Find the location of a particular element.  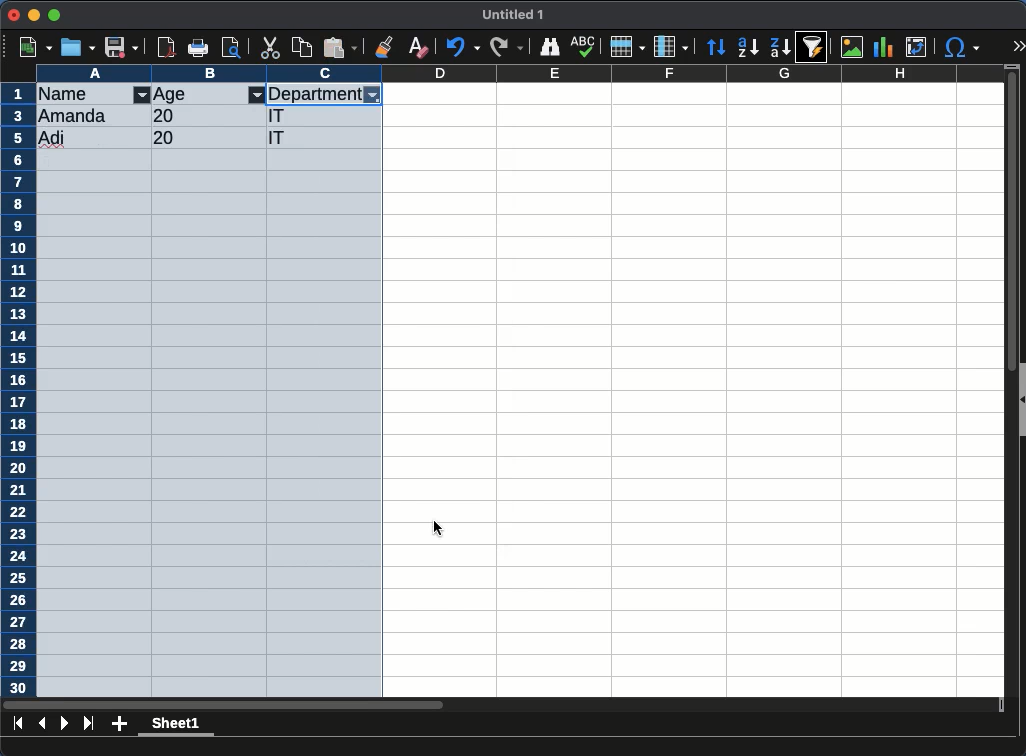

sort is located at coordinates (816, 47).